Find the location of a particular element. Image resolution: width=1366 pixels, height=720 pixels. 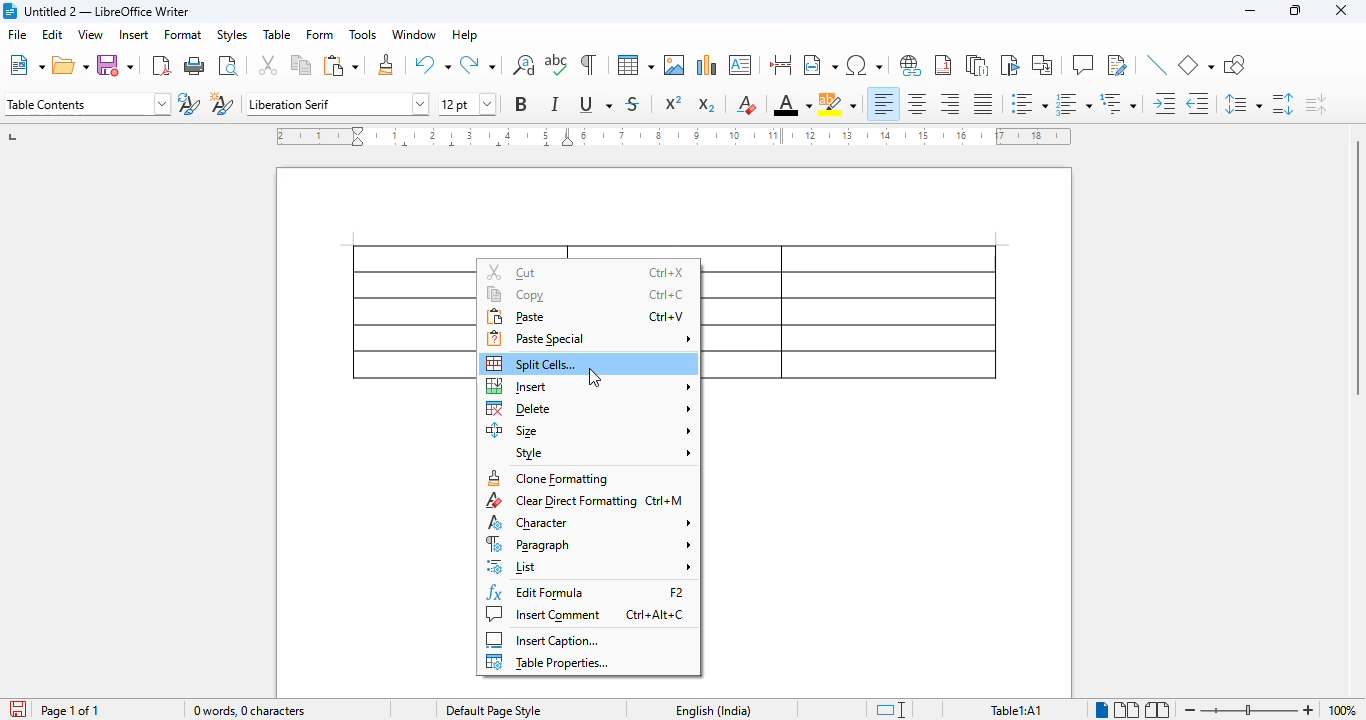

style is located at coordinates (602, 453).